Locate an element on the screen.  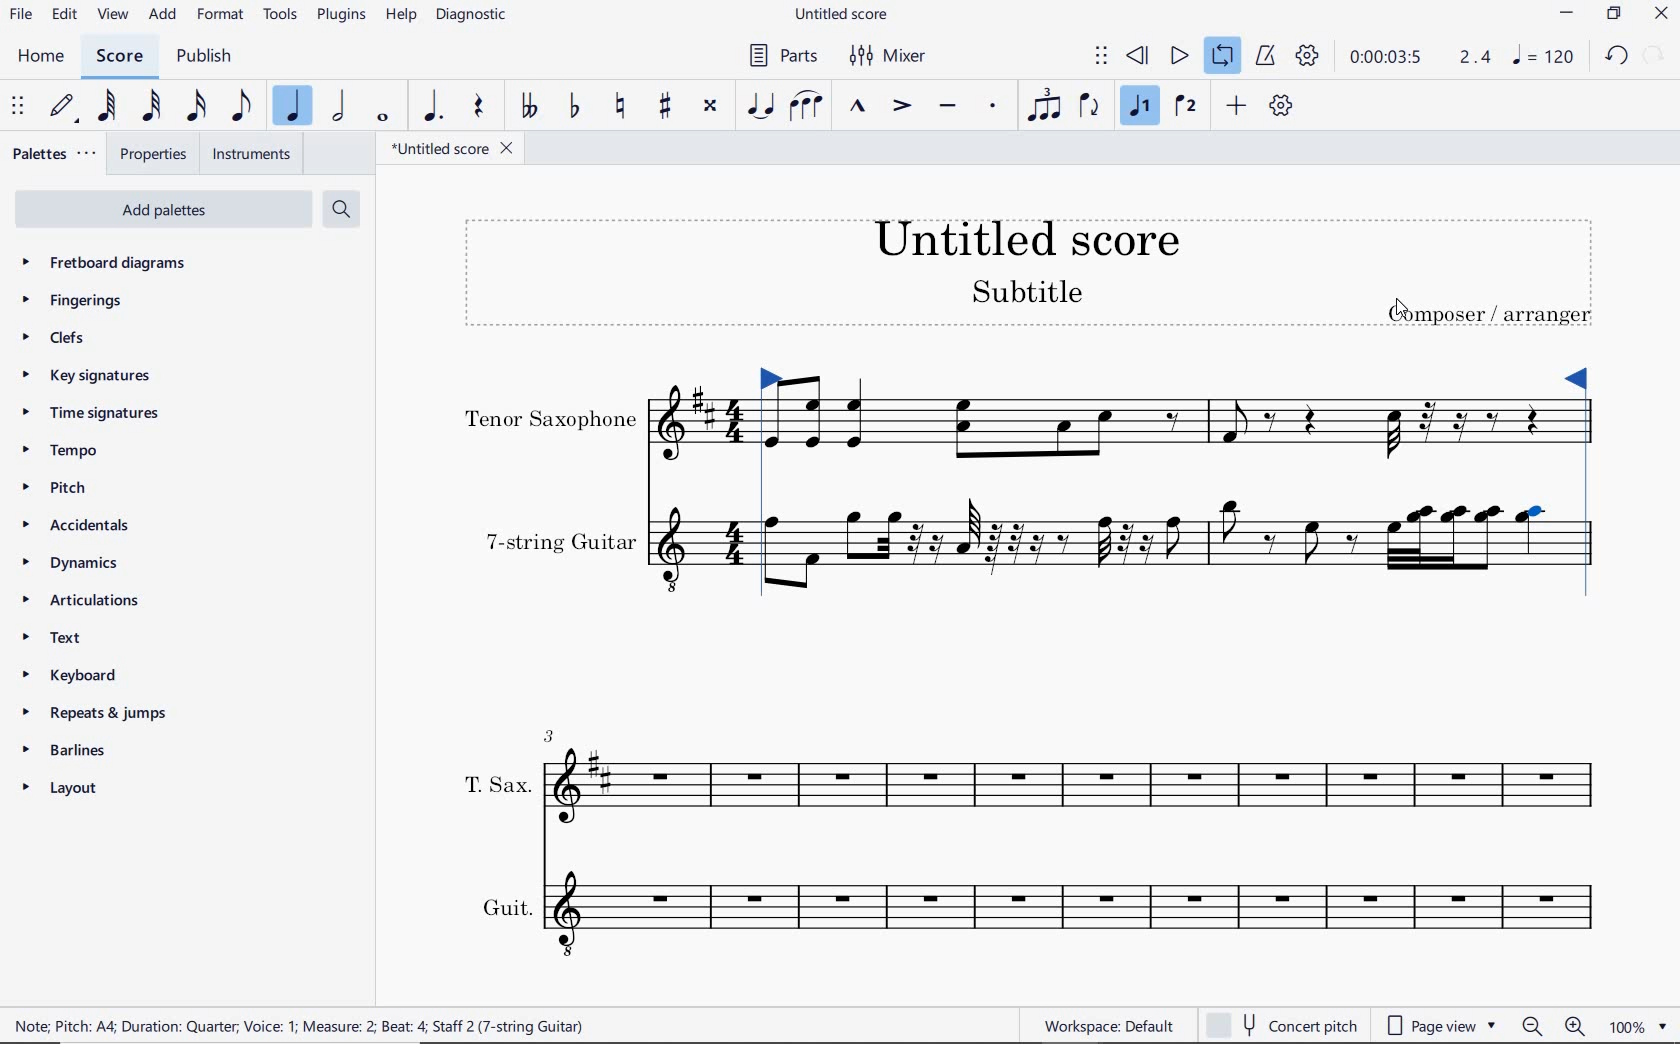
AUGMENTATION DOT is located at coordinates (434, 107).